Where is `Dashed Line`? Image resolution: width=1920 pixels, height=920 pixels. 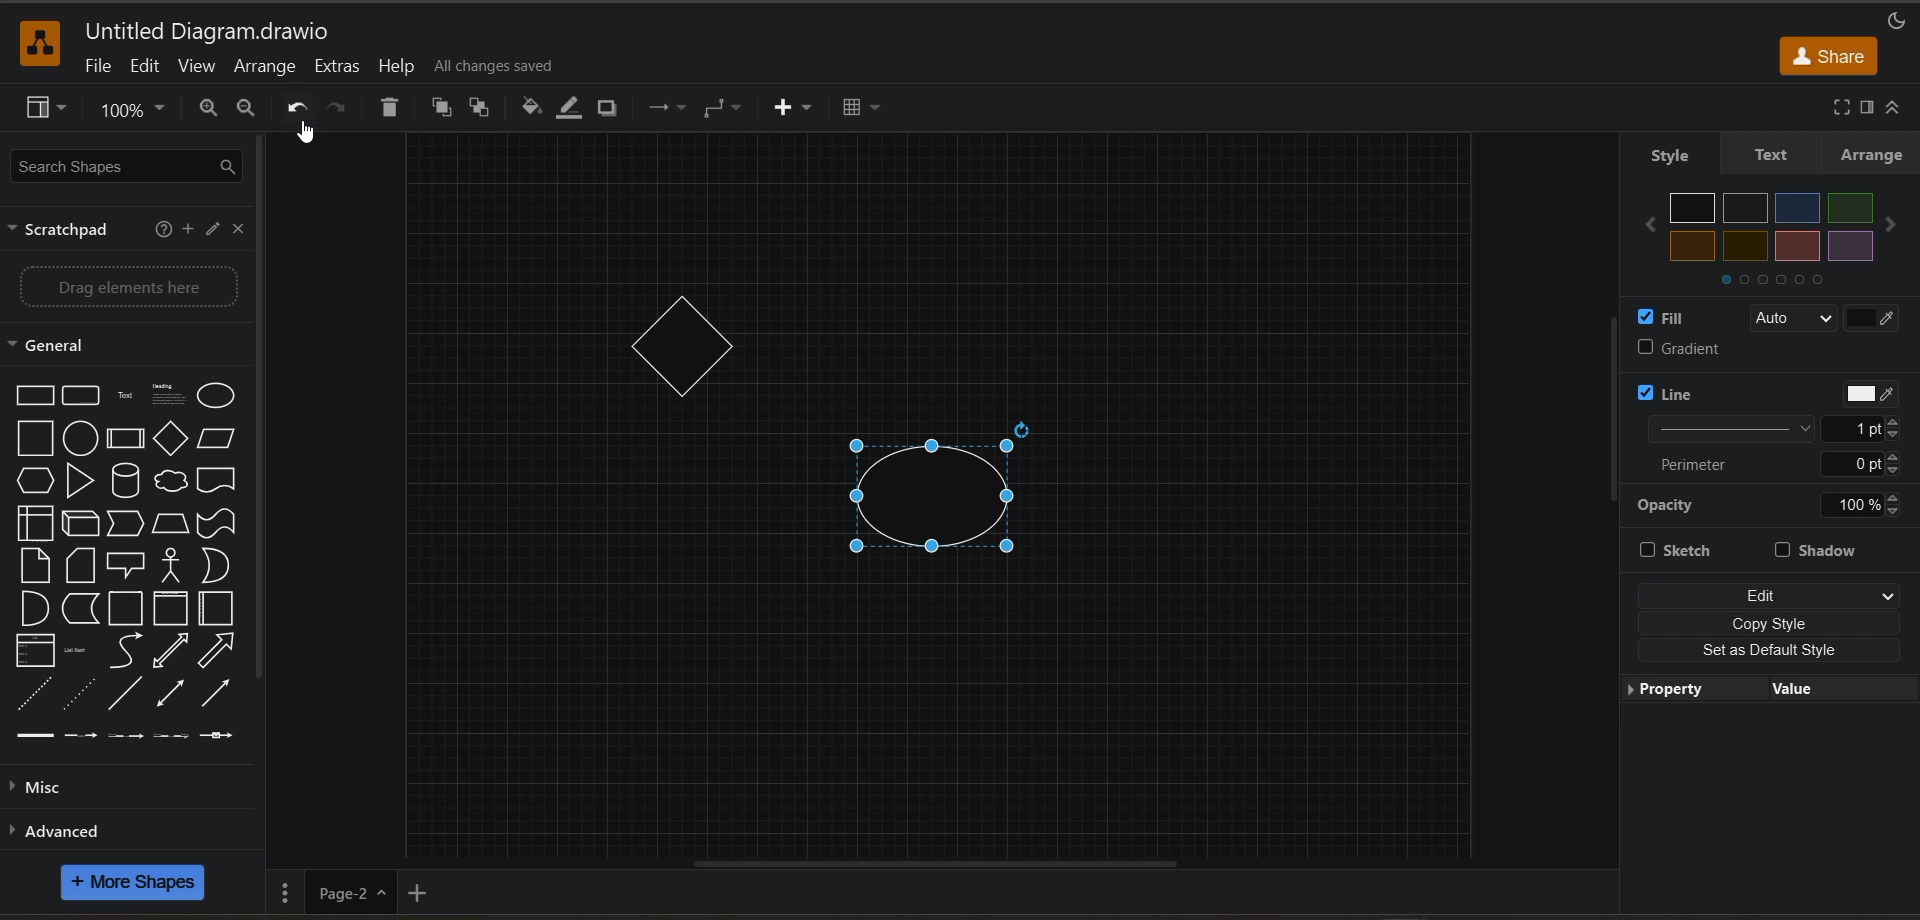
Dashed Line is located at coordinates (30, 696).